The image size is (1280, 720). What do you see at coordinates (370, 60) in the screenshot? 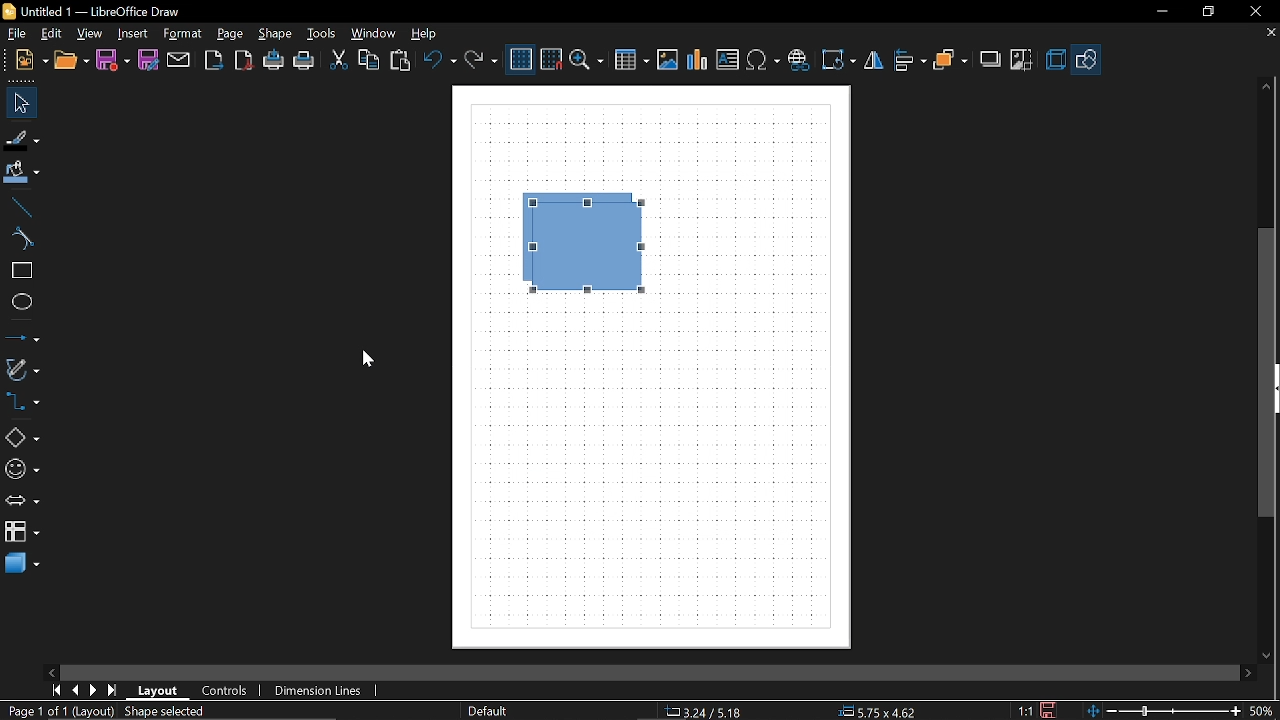
I see `Copy` at bounding box center [370, 60].